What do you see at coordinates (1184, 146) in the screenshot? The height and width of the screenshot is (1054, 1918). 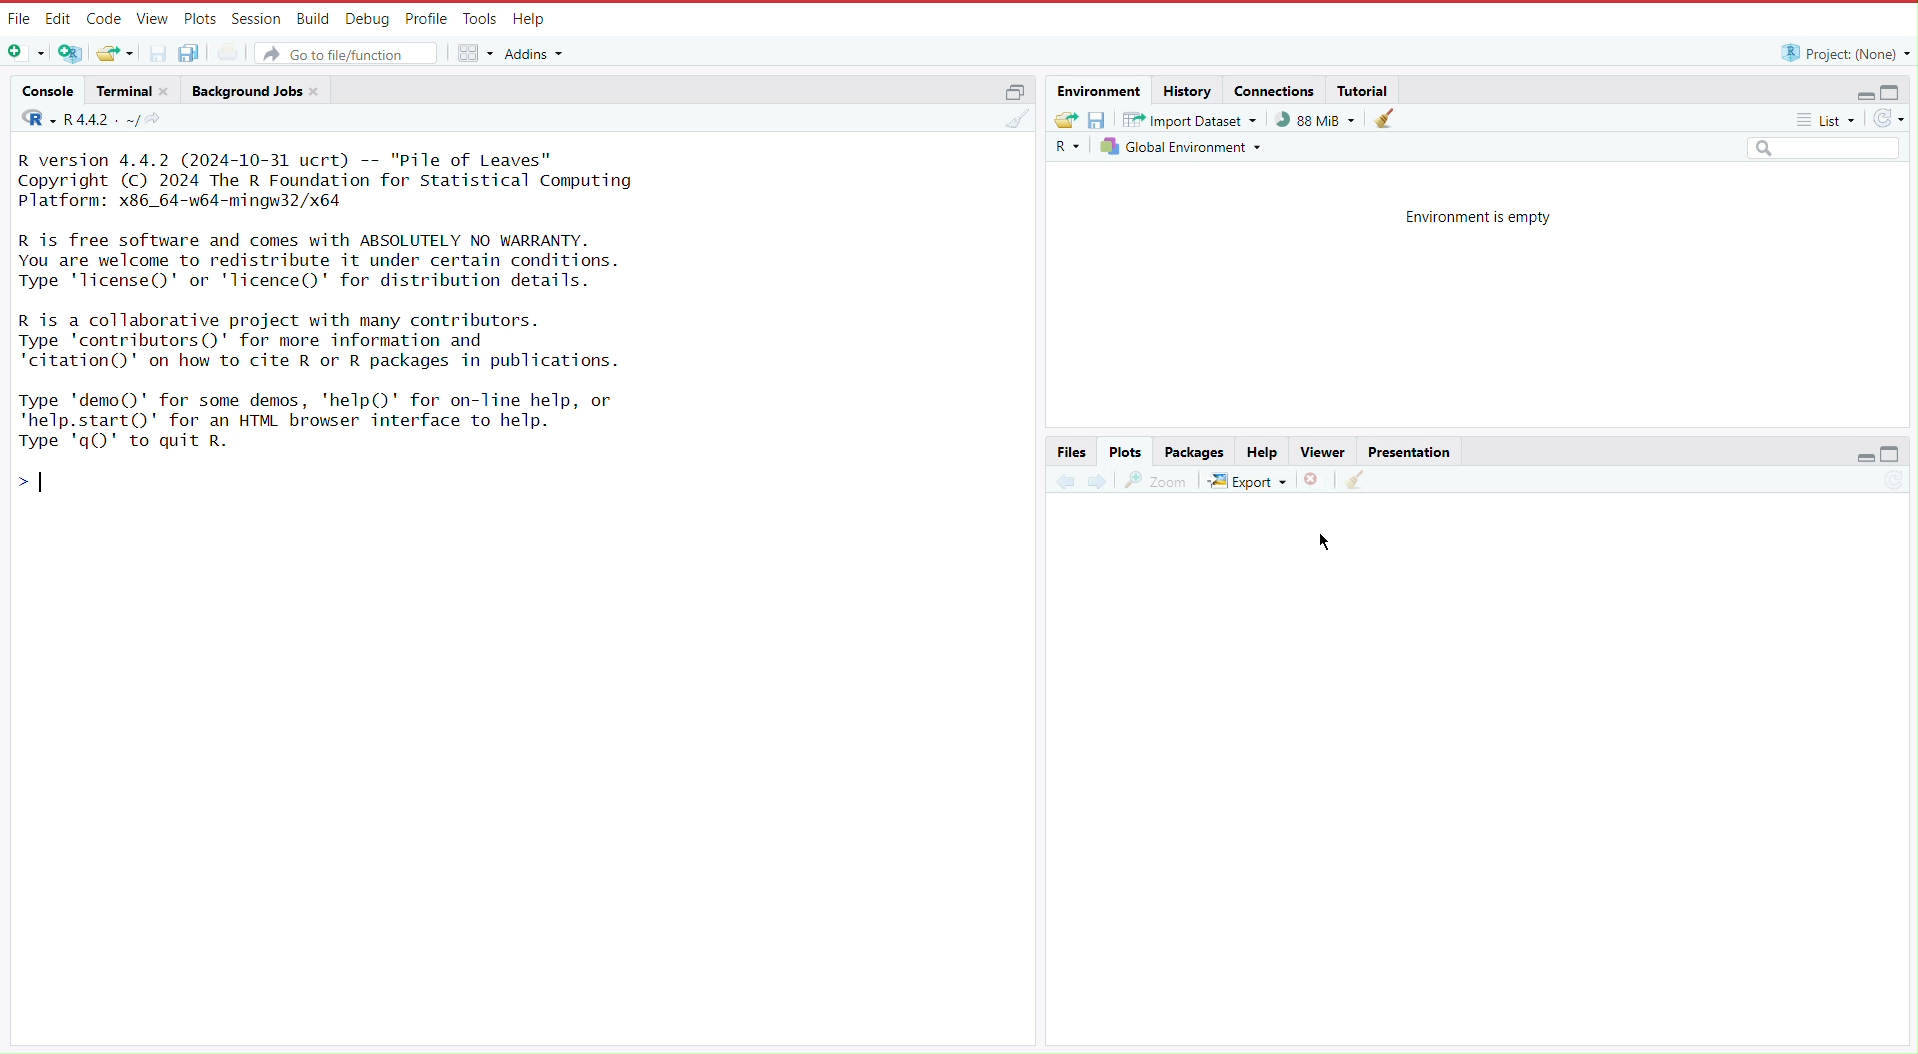 I see `Global Environment` at bounding box center [1184, 146].